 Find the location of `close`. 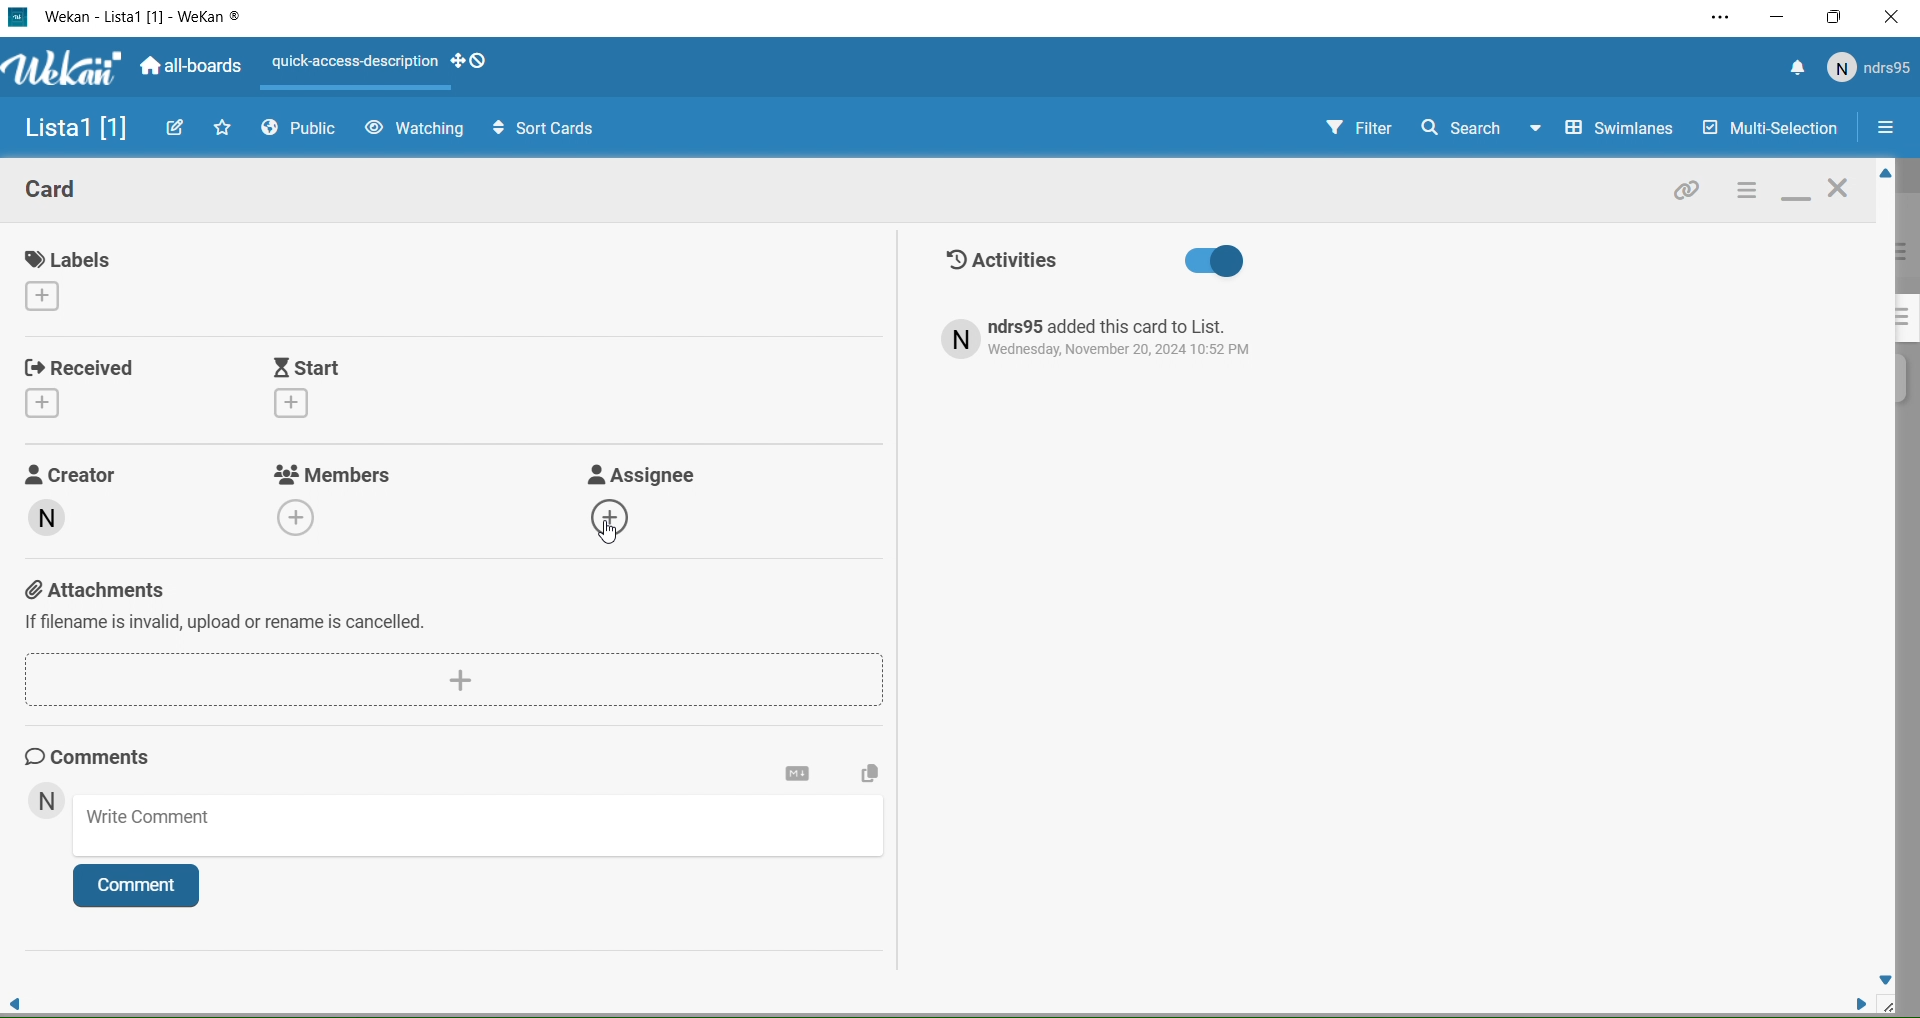

close is located at coordinates (1842, 191).